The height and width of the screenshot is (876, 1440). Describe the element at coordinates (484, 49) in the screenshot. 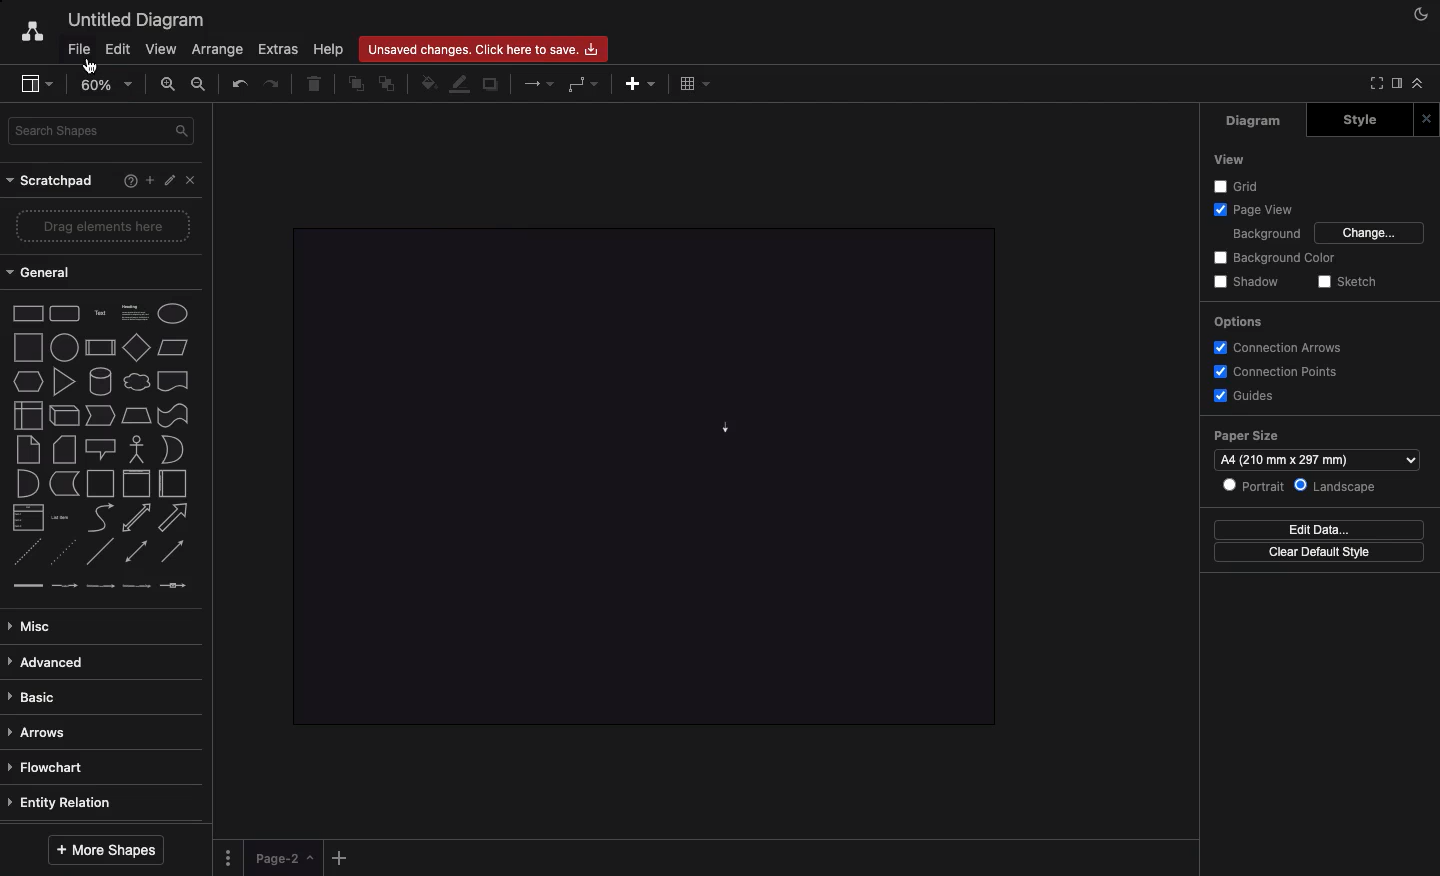

I see `Unsaved changes. Click here to save` at that location.